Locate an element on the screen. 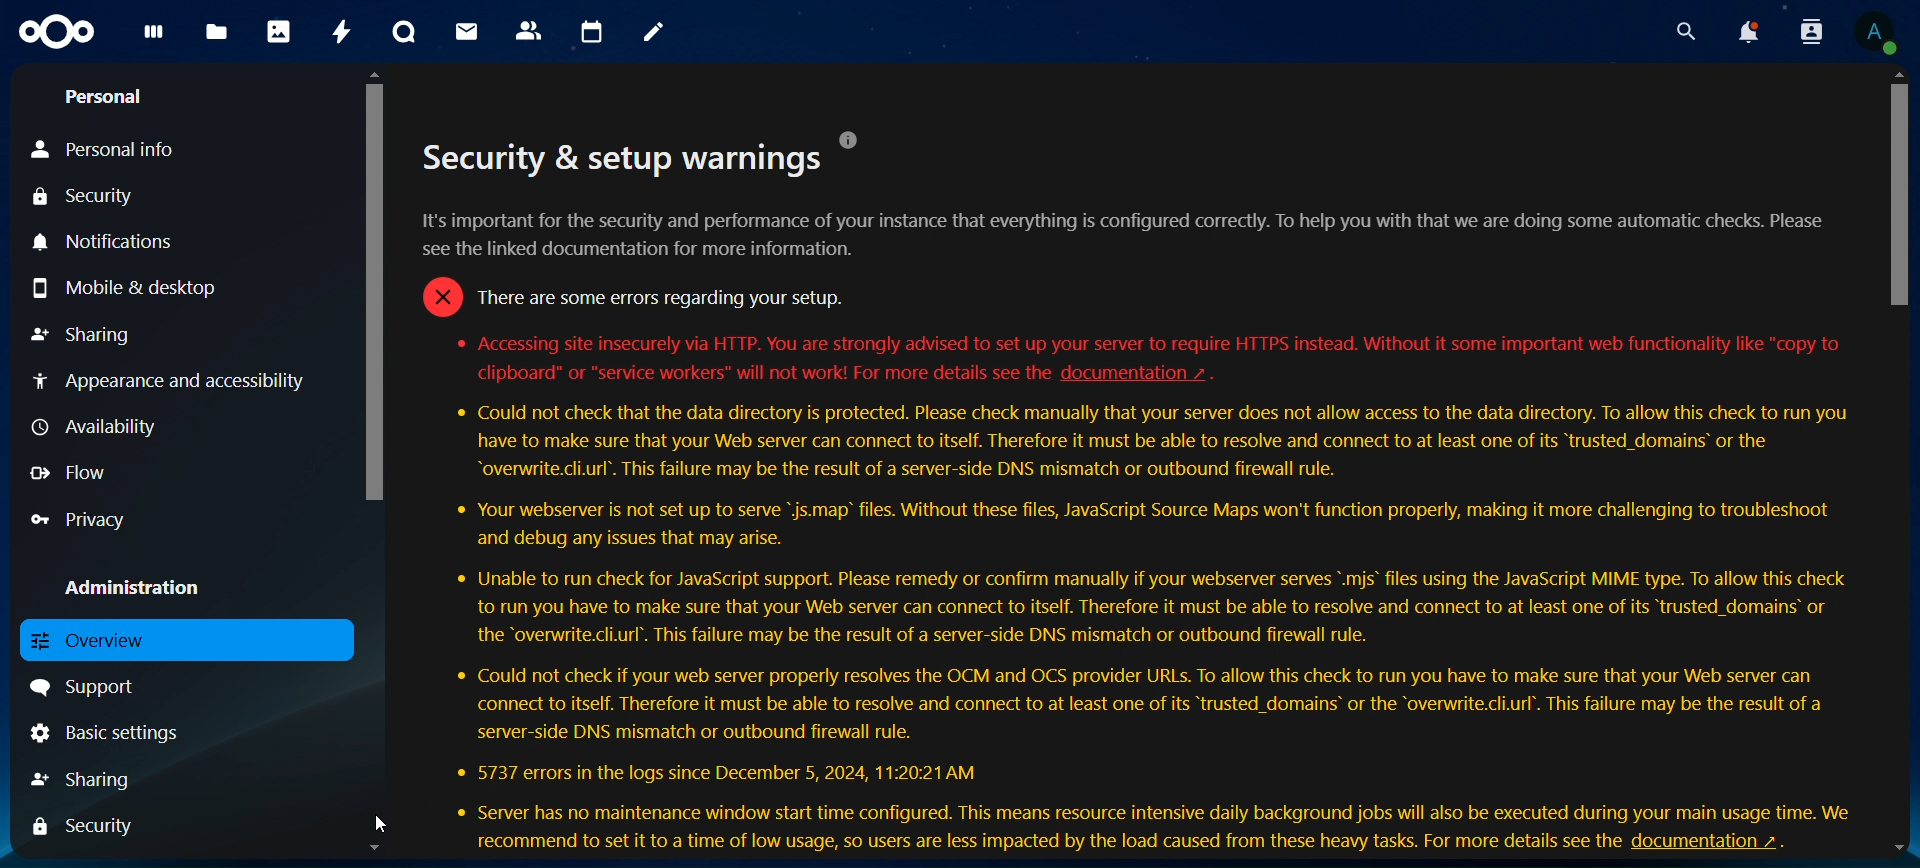  activity is located at coordinates (342, 28).